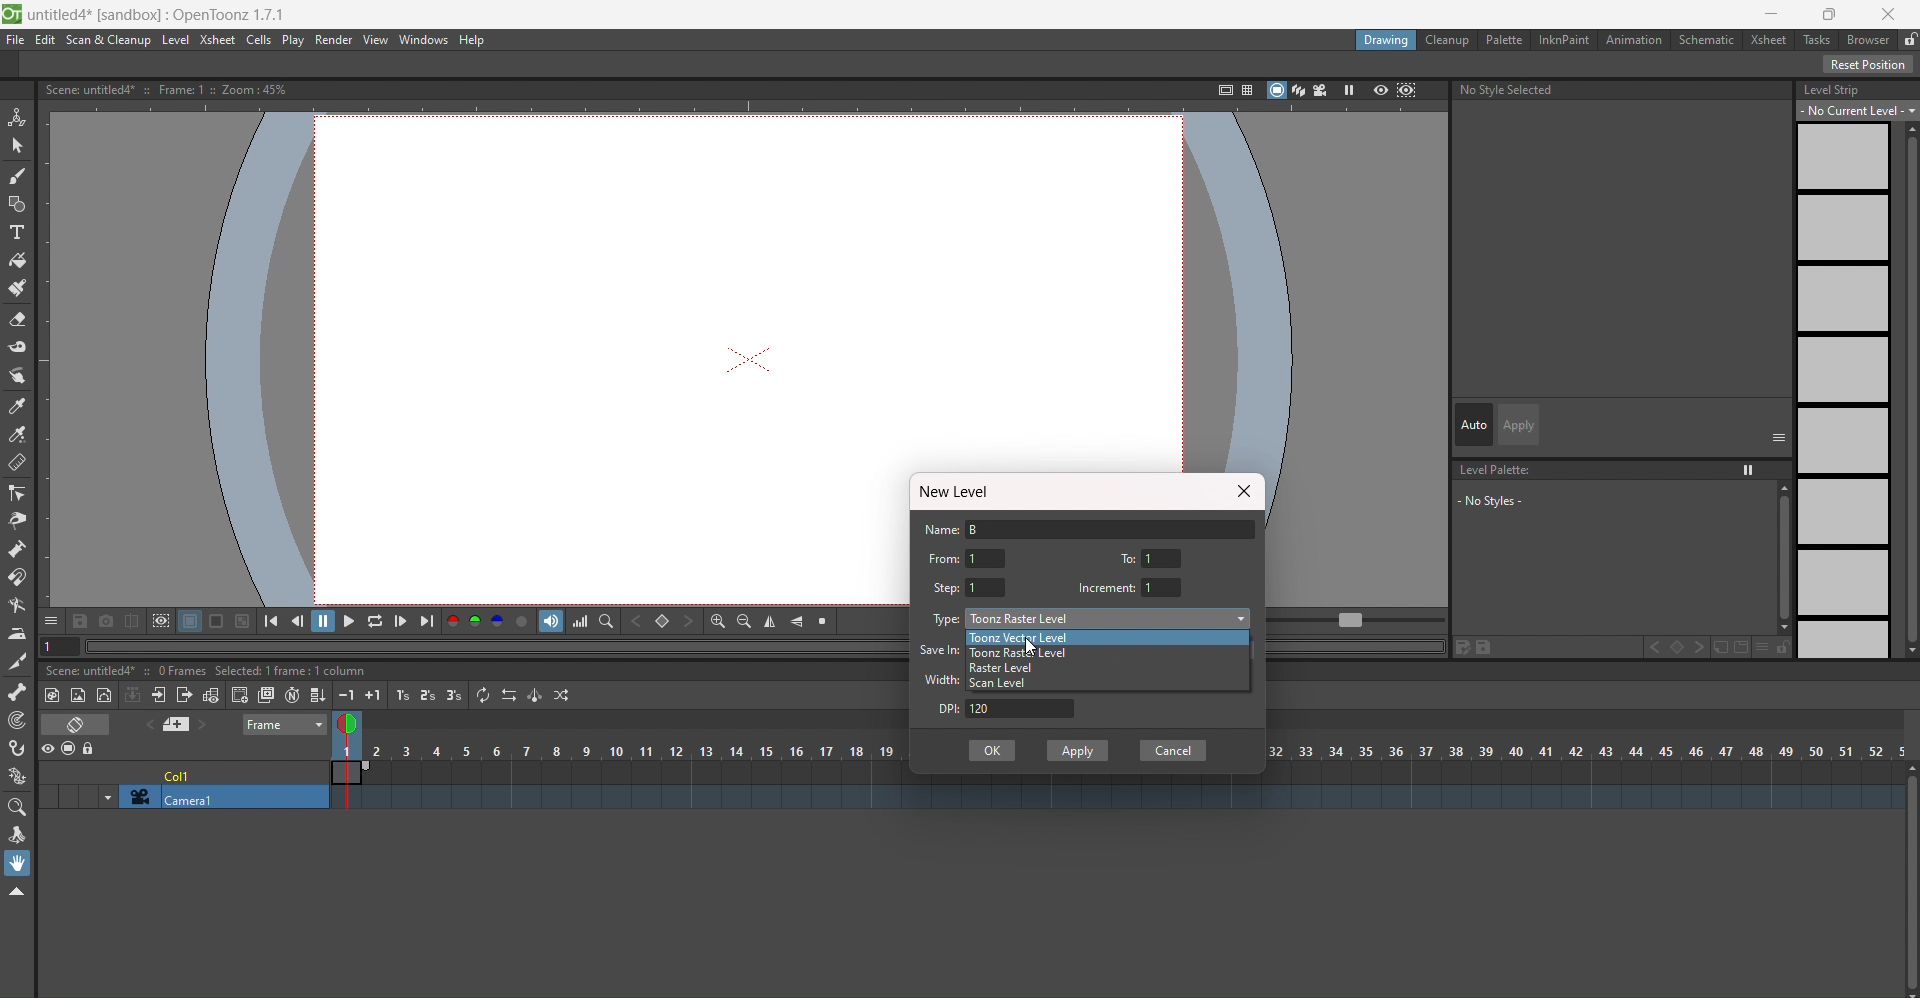 The width and height of the screenshot is (1920, 998). Describe the element at coordinates (1676, 647) in the screenshot. I see `set key` at that location.